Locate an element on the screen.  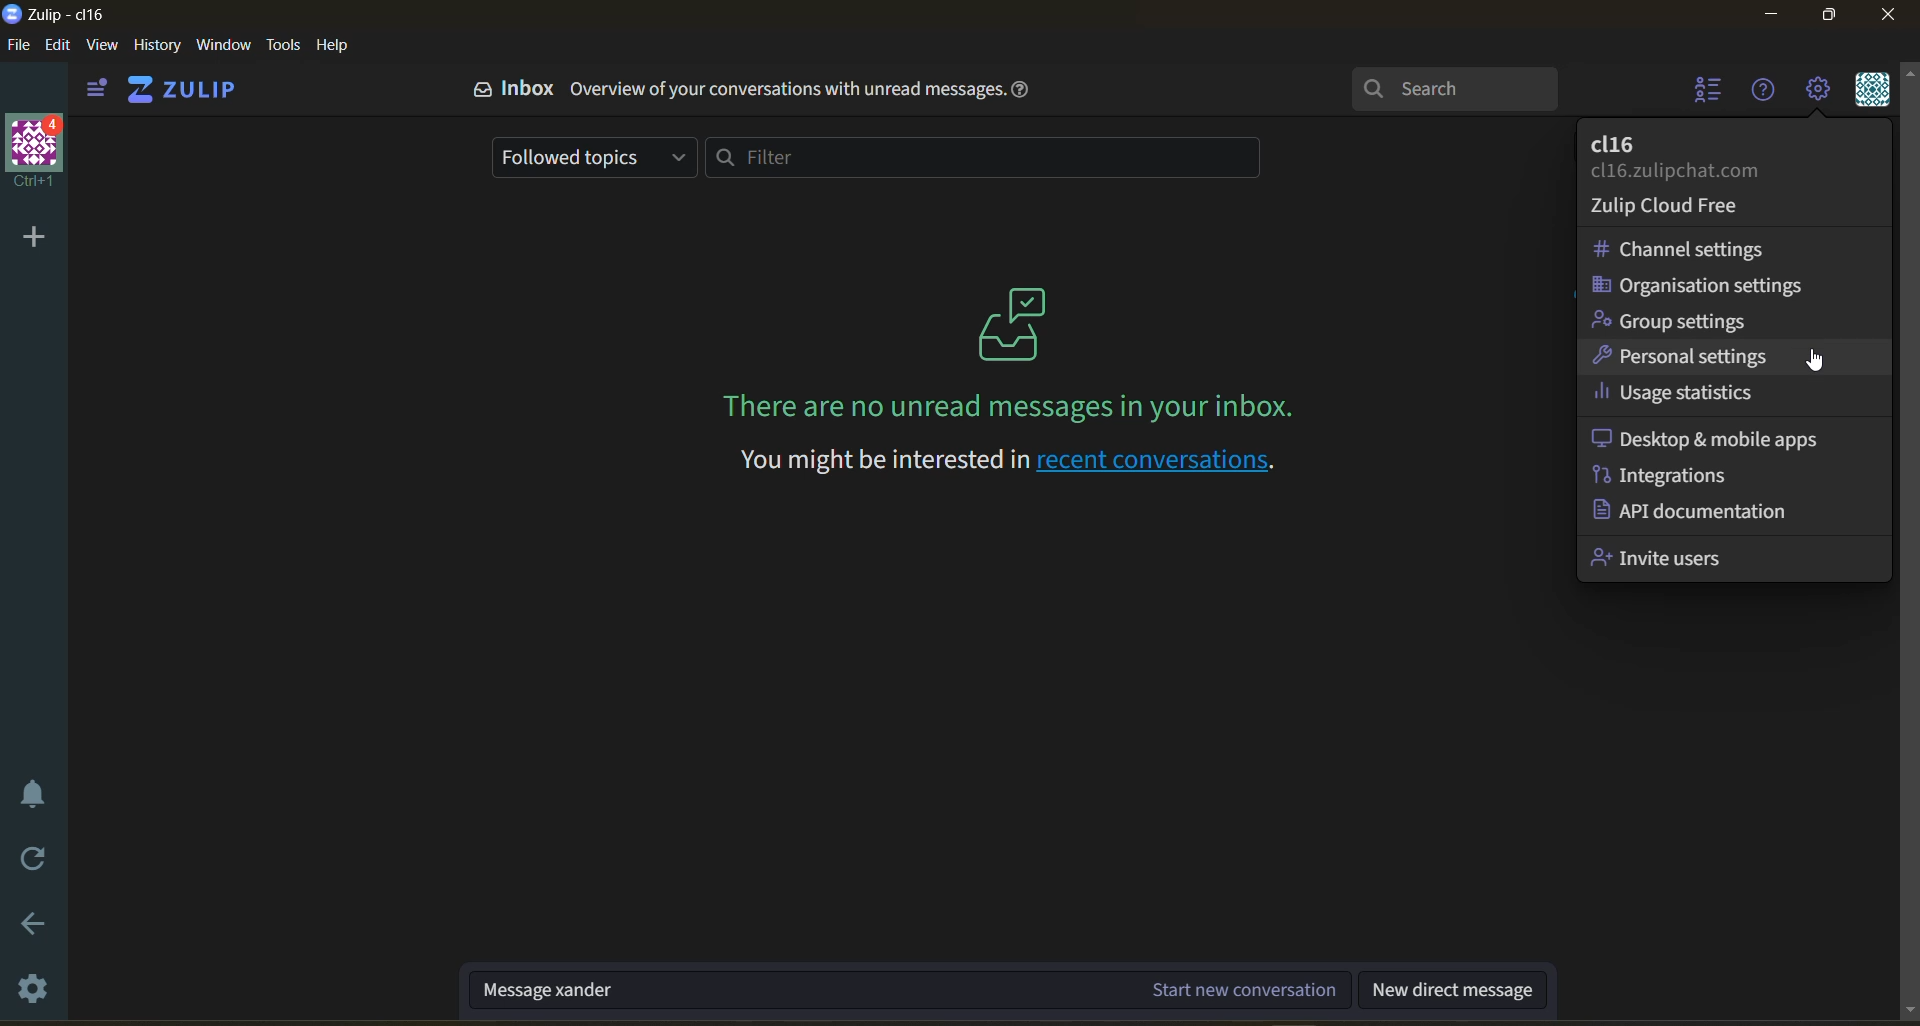
organisation name and profile picture is located at coordinates (34, 152).